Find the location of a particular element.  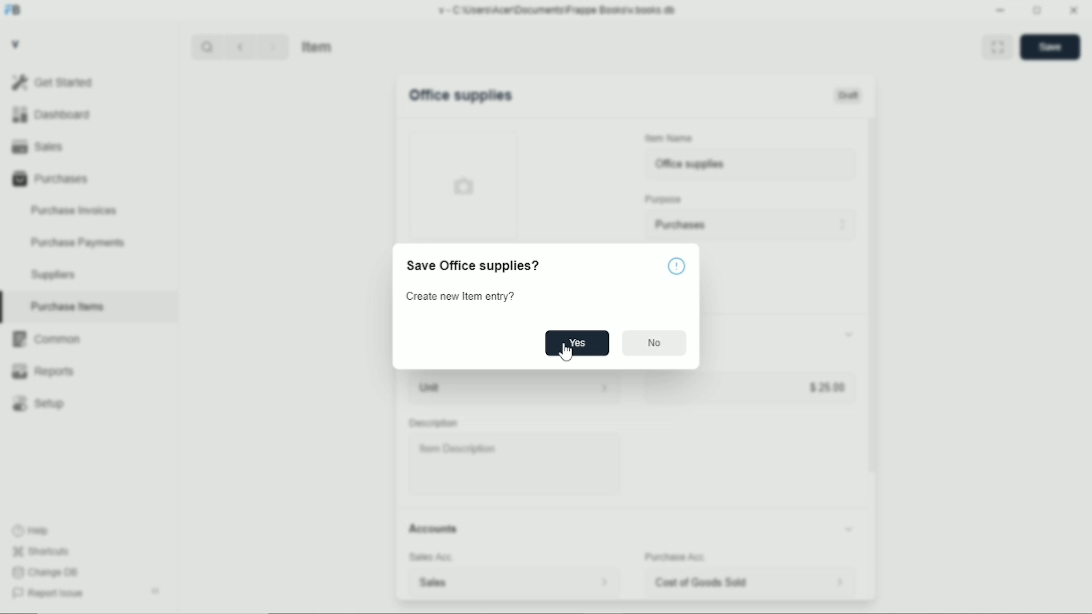

item description is located at coordinates (515, 464).